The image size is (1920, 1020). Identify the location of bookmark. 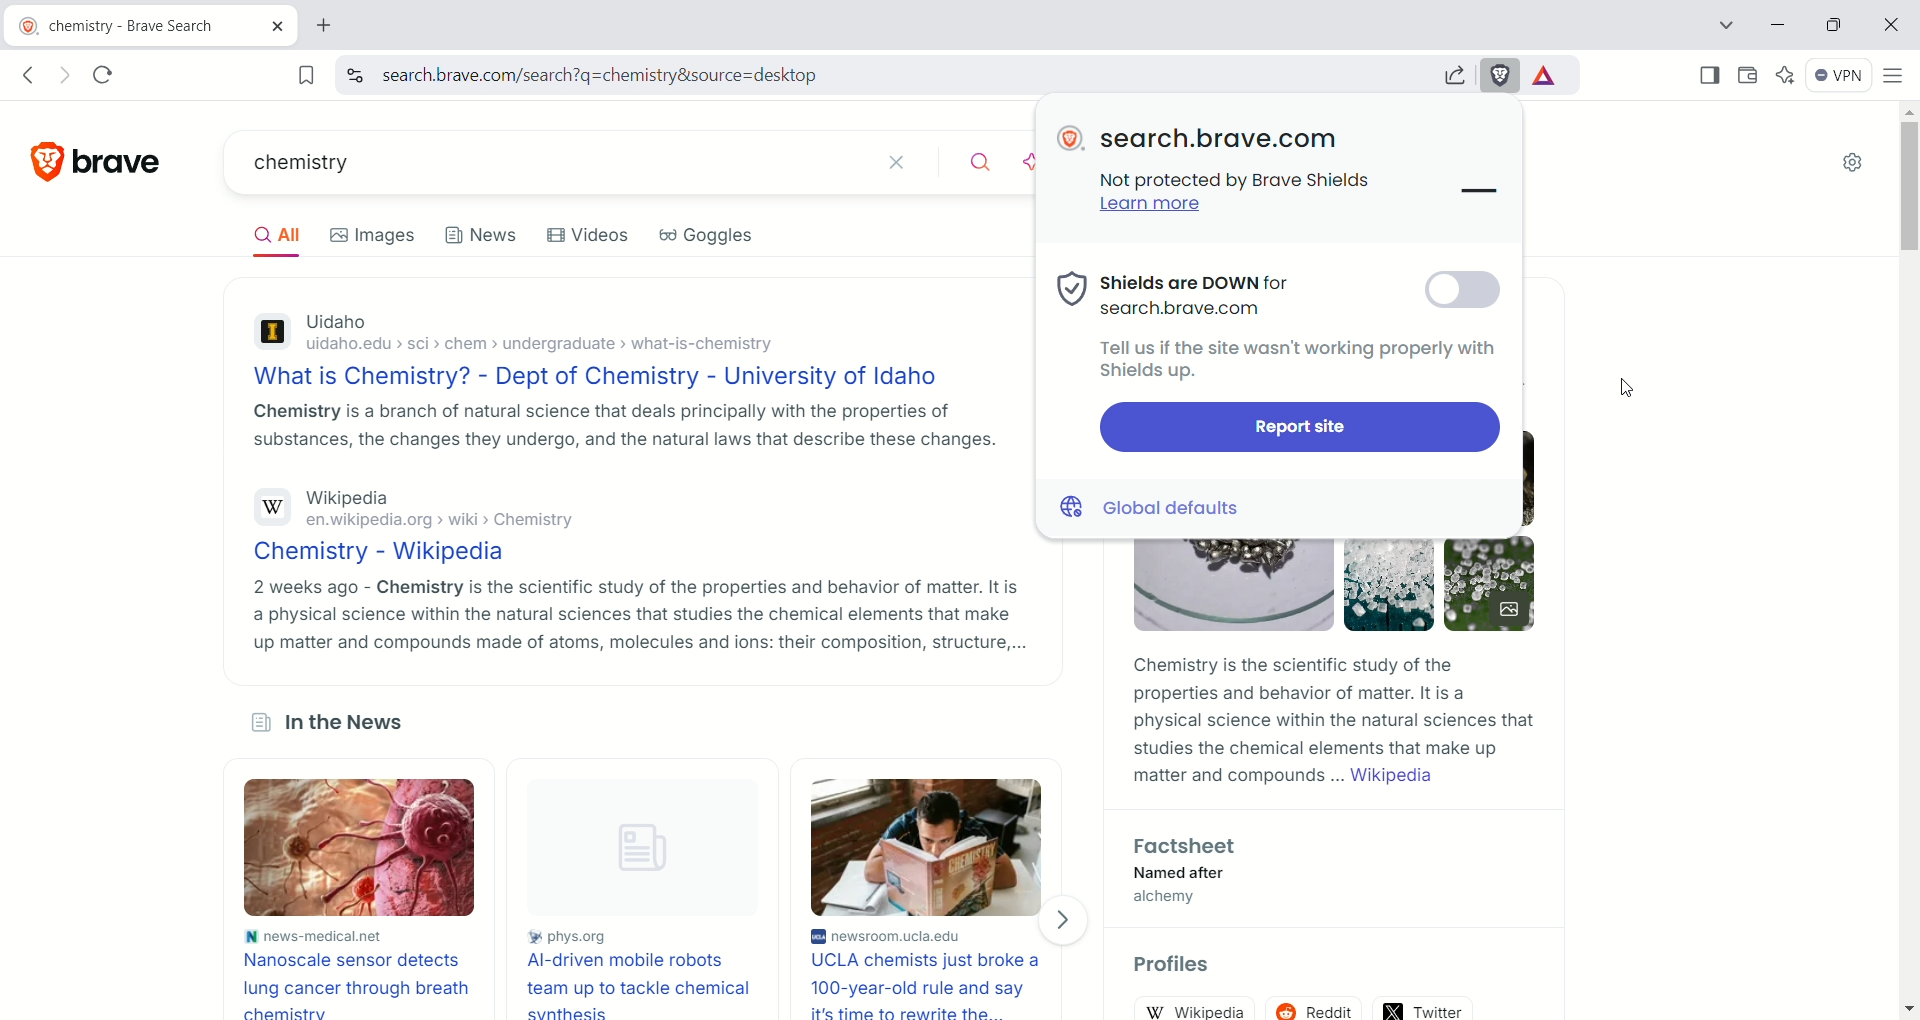
(301, 74).